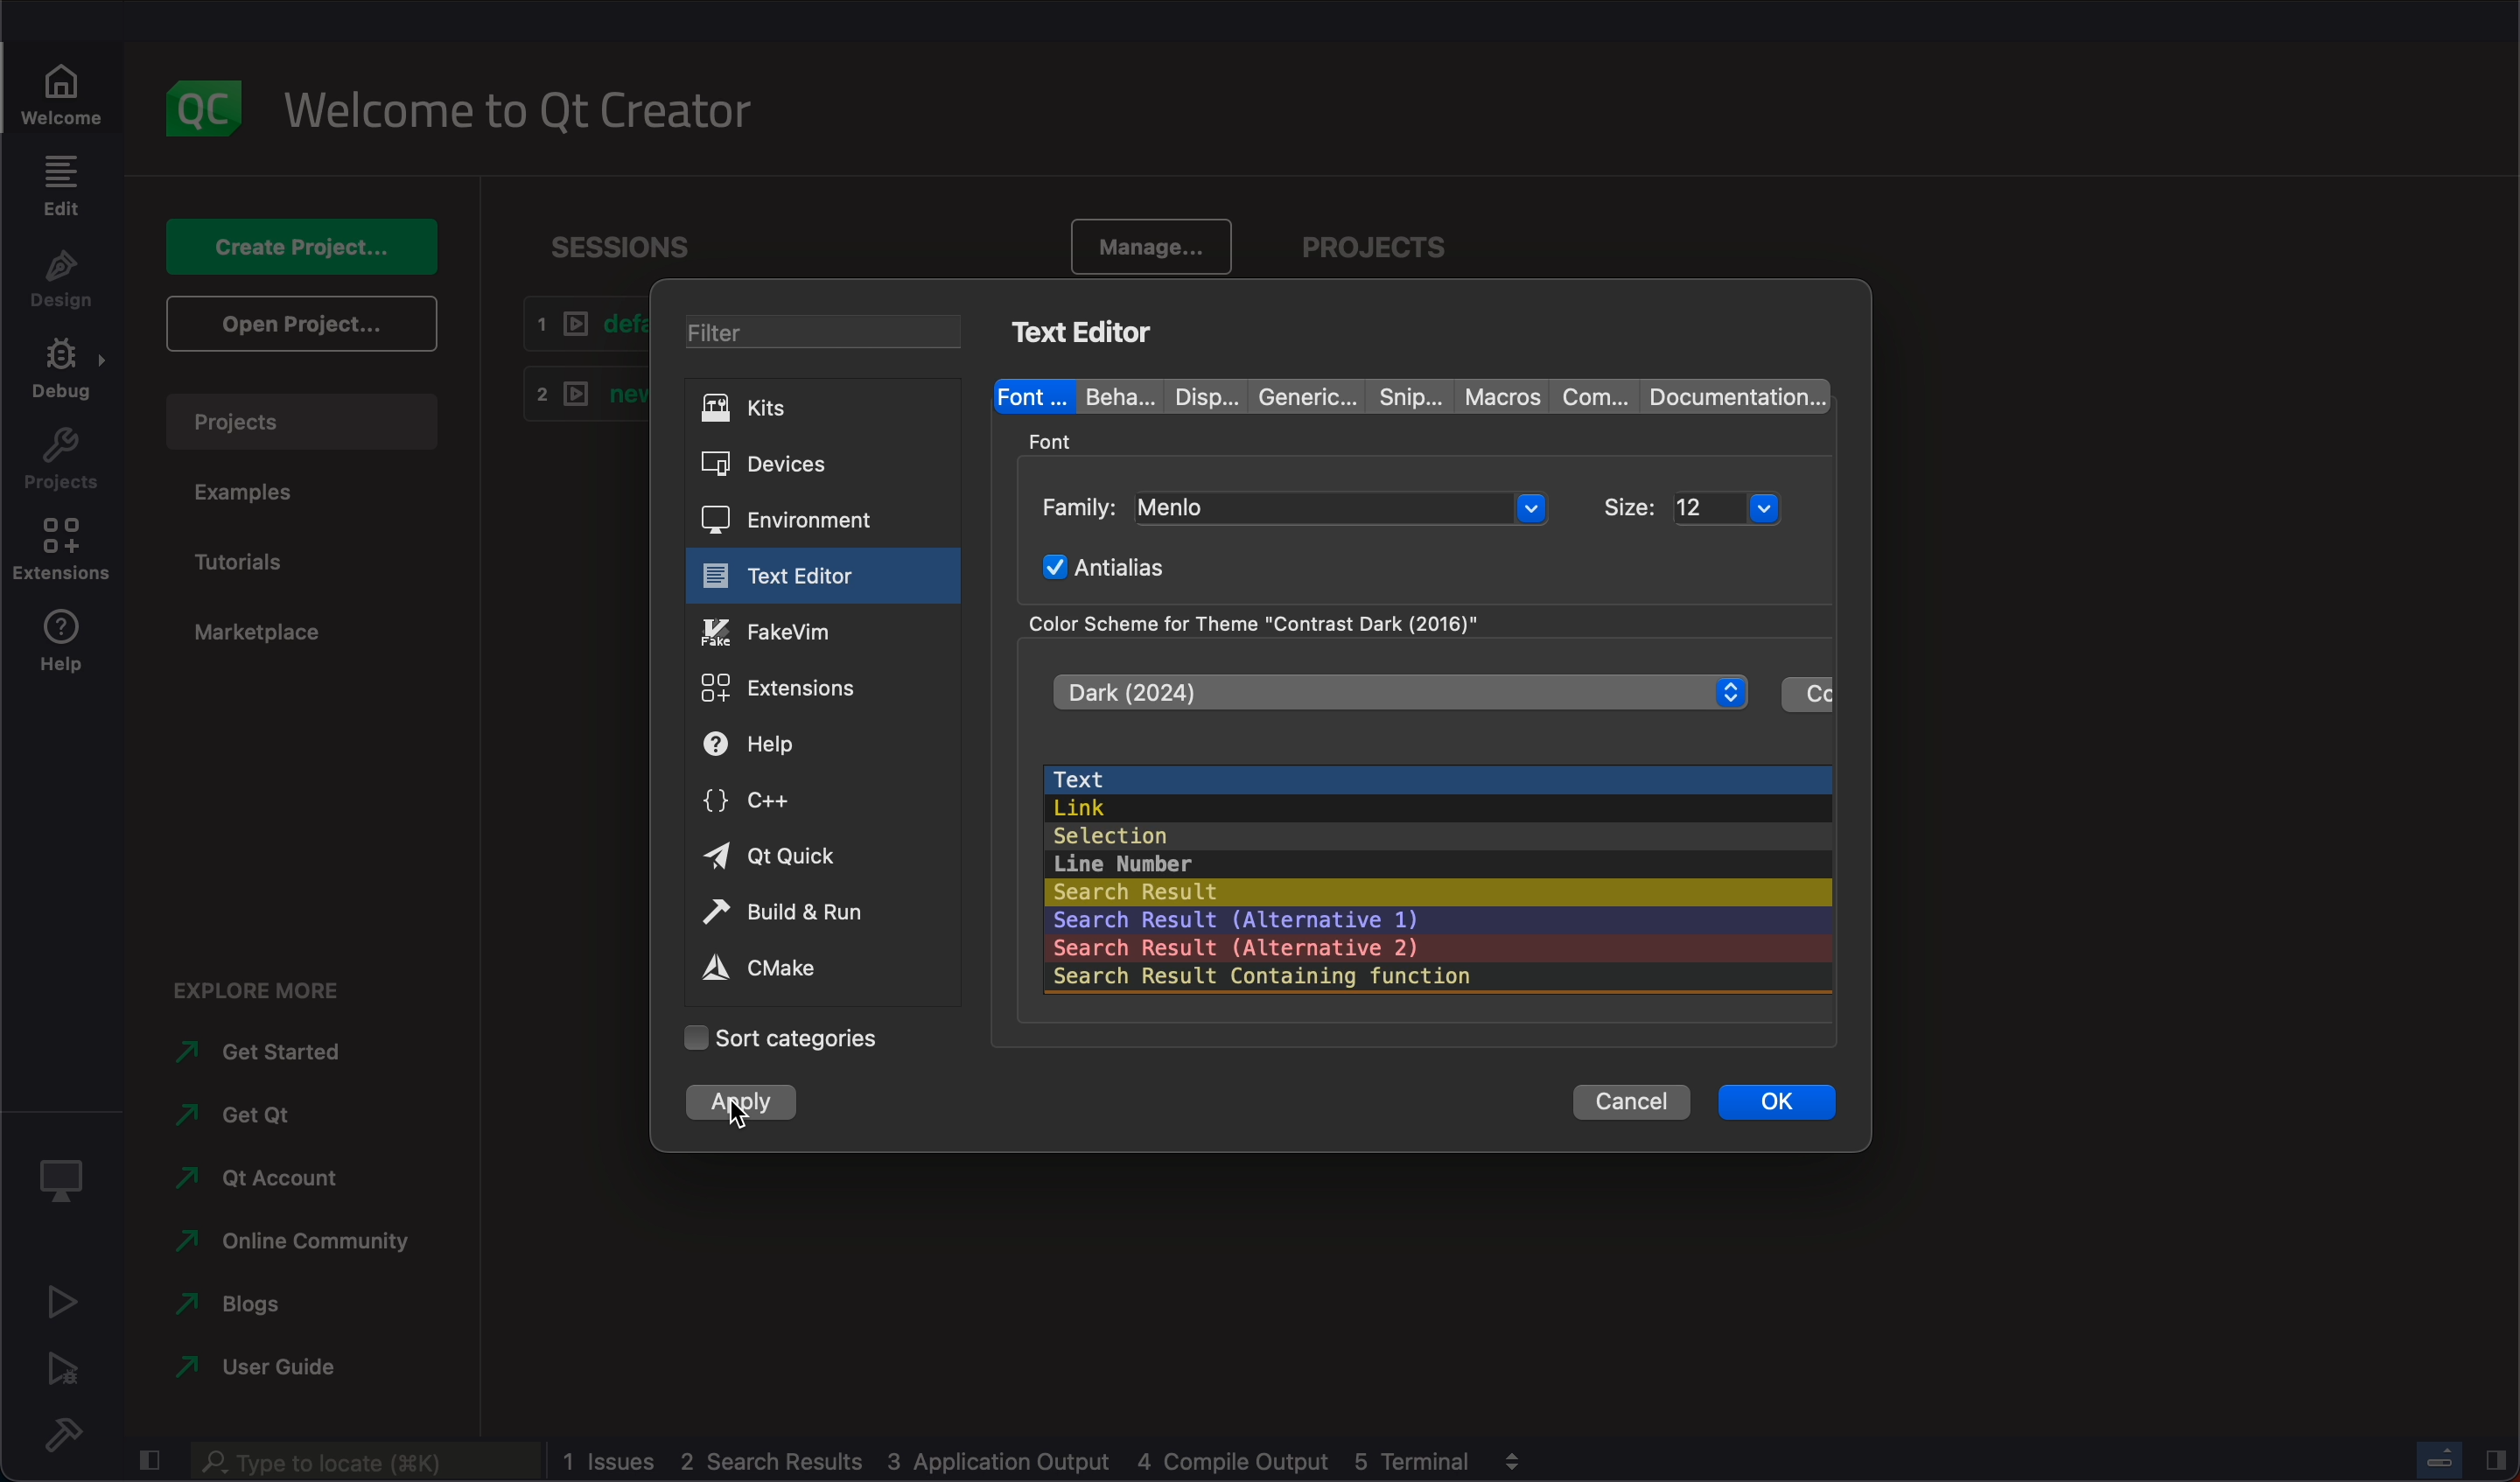 This screenshot has height=1482, width=2520. What do you see at coordinates (823, 465) in the screenshot?
I see `devices` at bounding box center [823, 465].